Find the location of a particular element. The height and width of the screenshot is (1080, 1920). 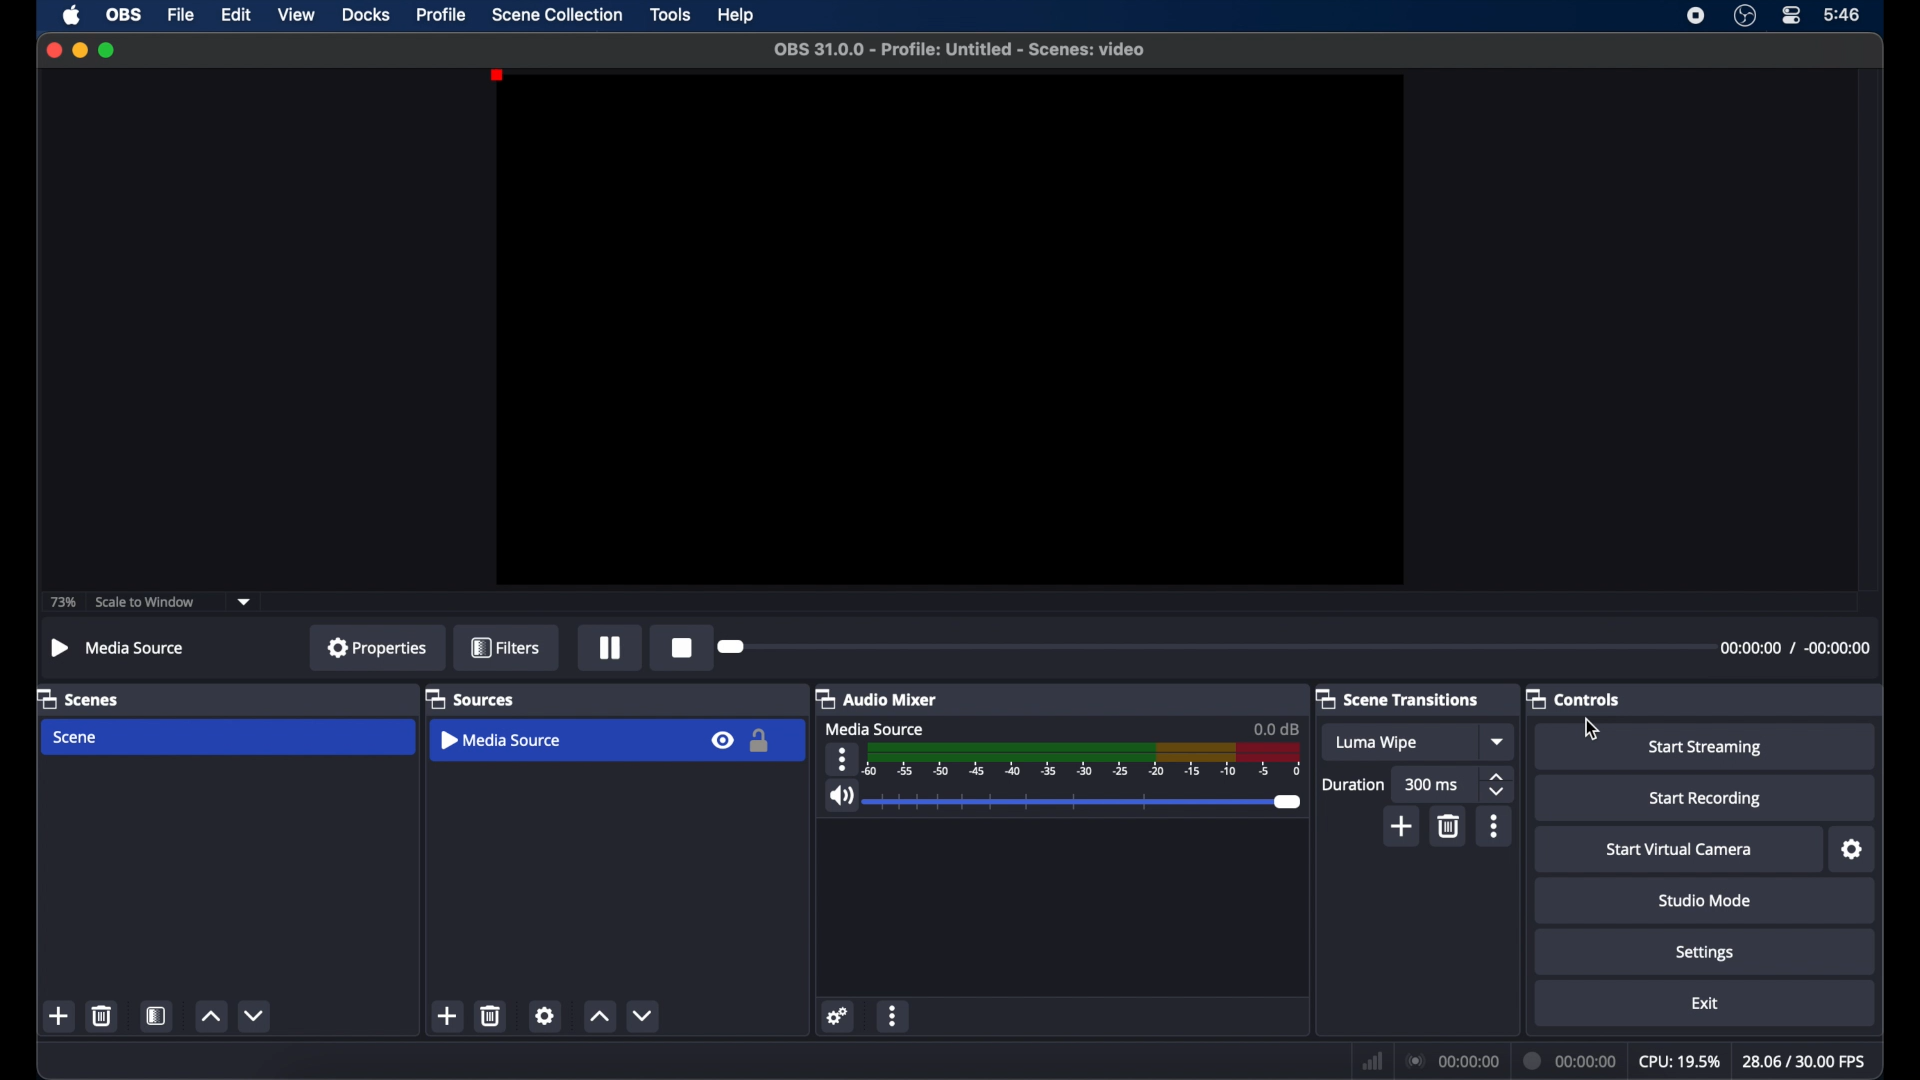

73% is located at coordinates (62, 602).